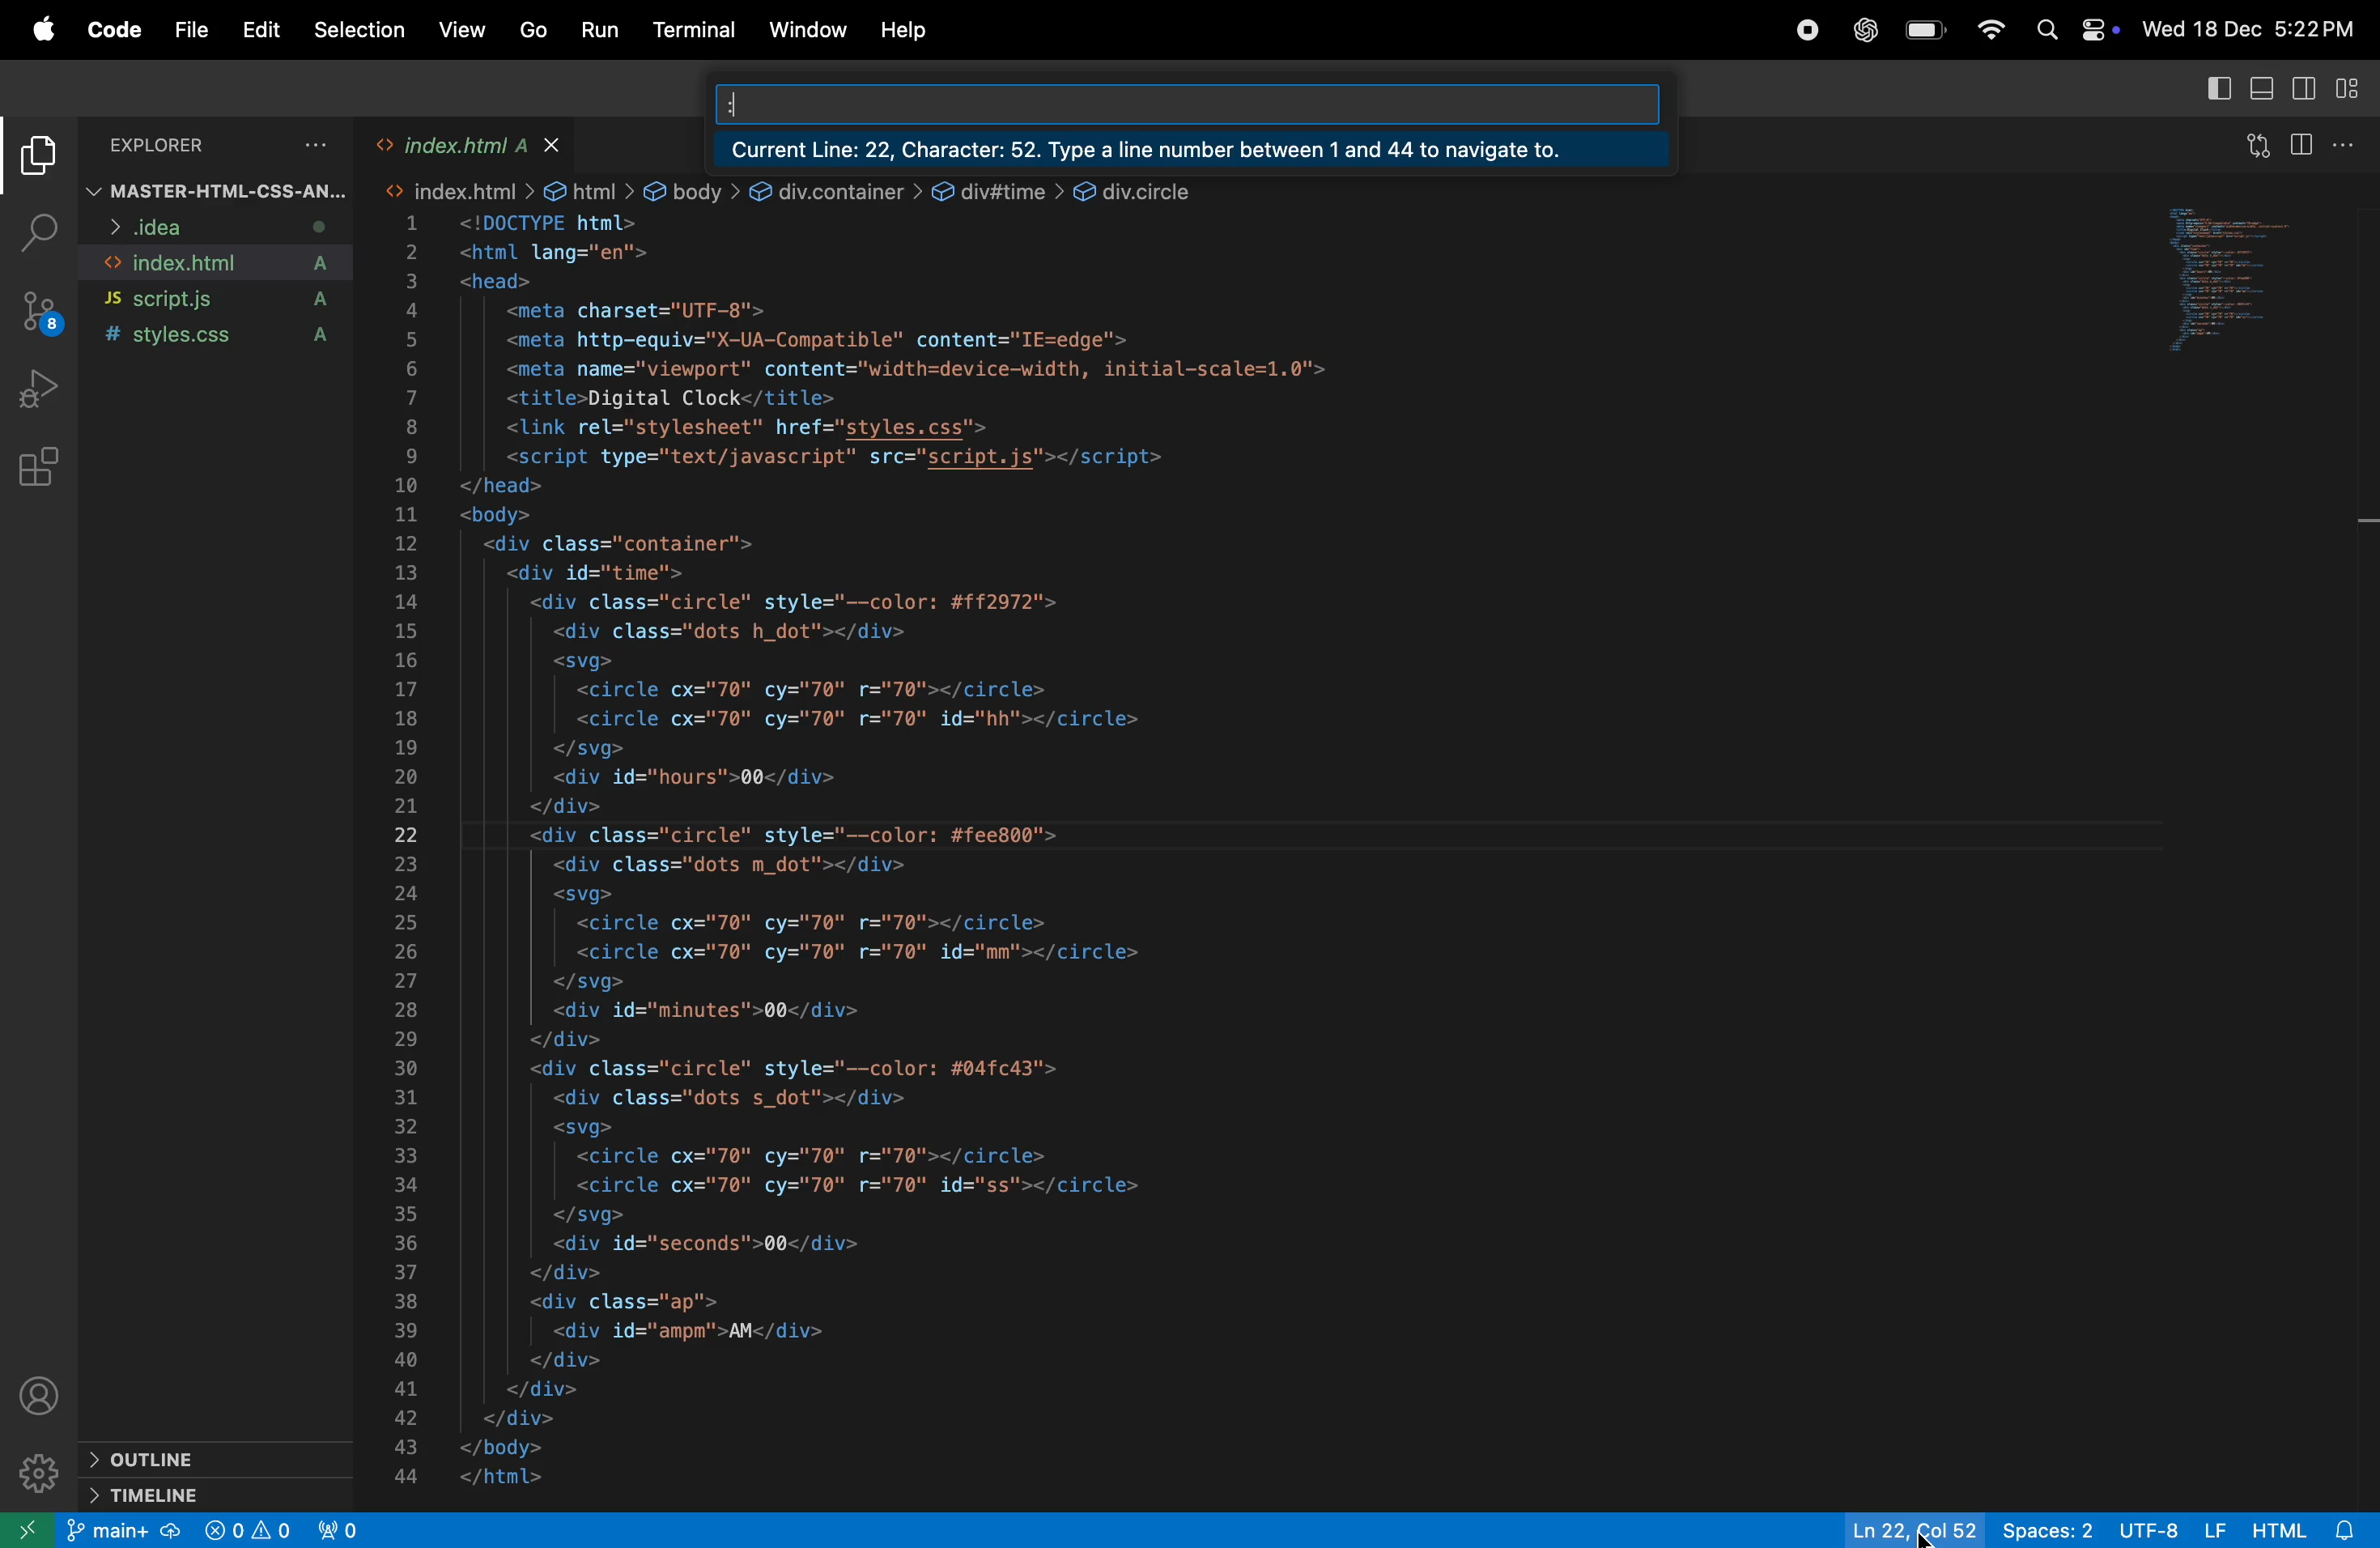  Describe the element at coordinates (808, 29) in the screenshot. I see `window` at that location.